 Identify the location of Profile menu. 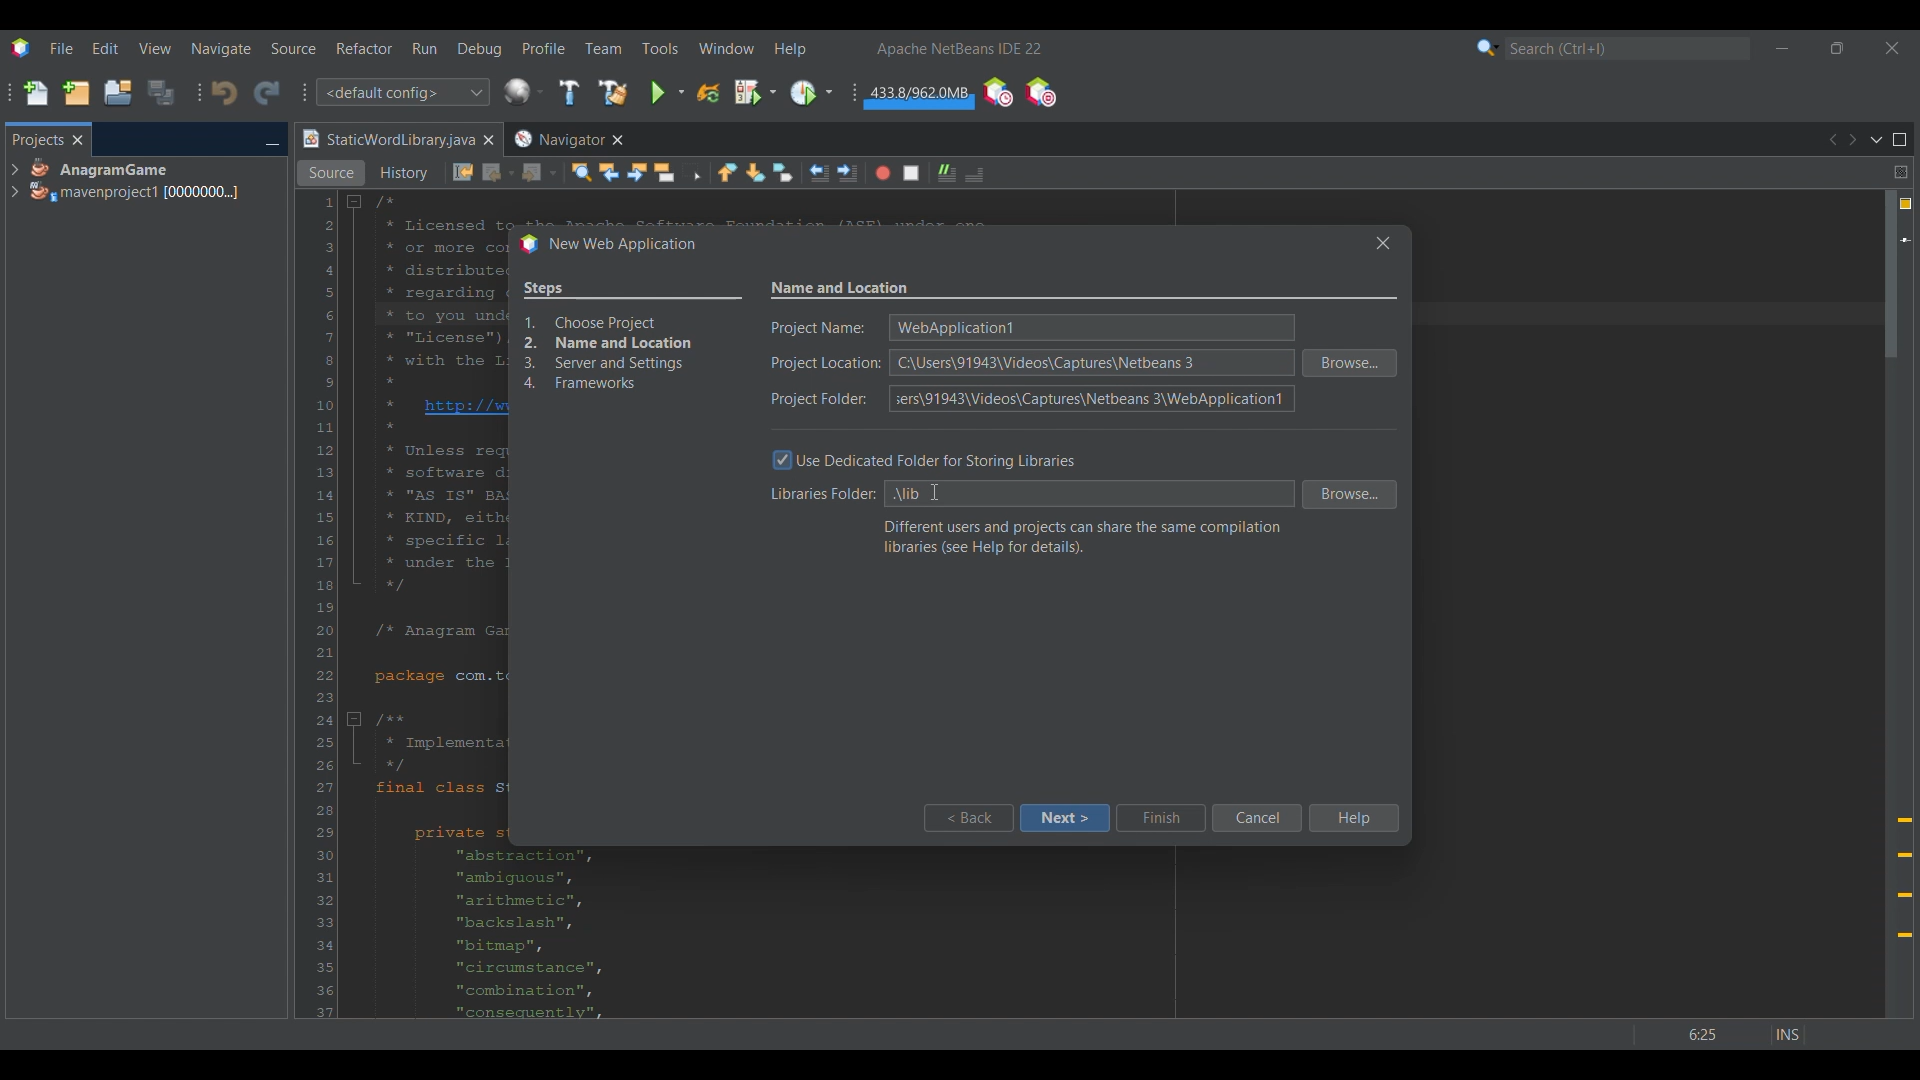
(544, 48).